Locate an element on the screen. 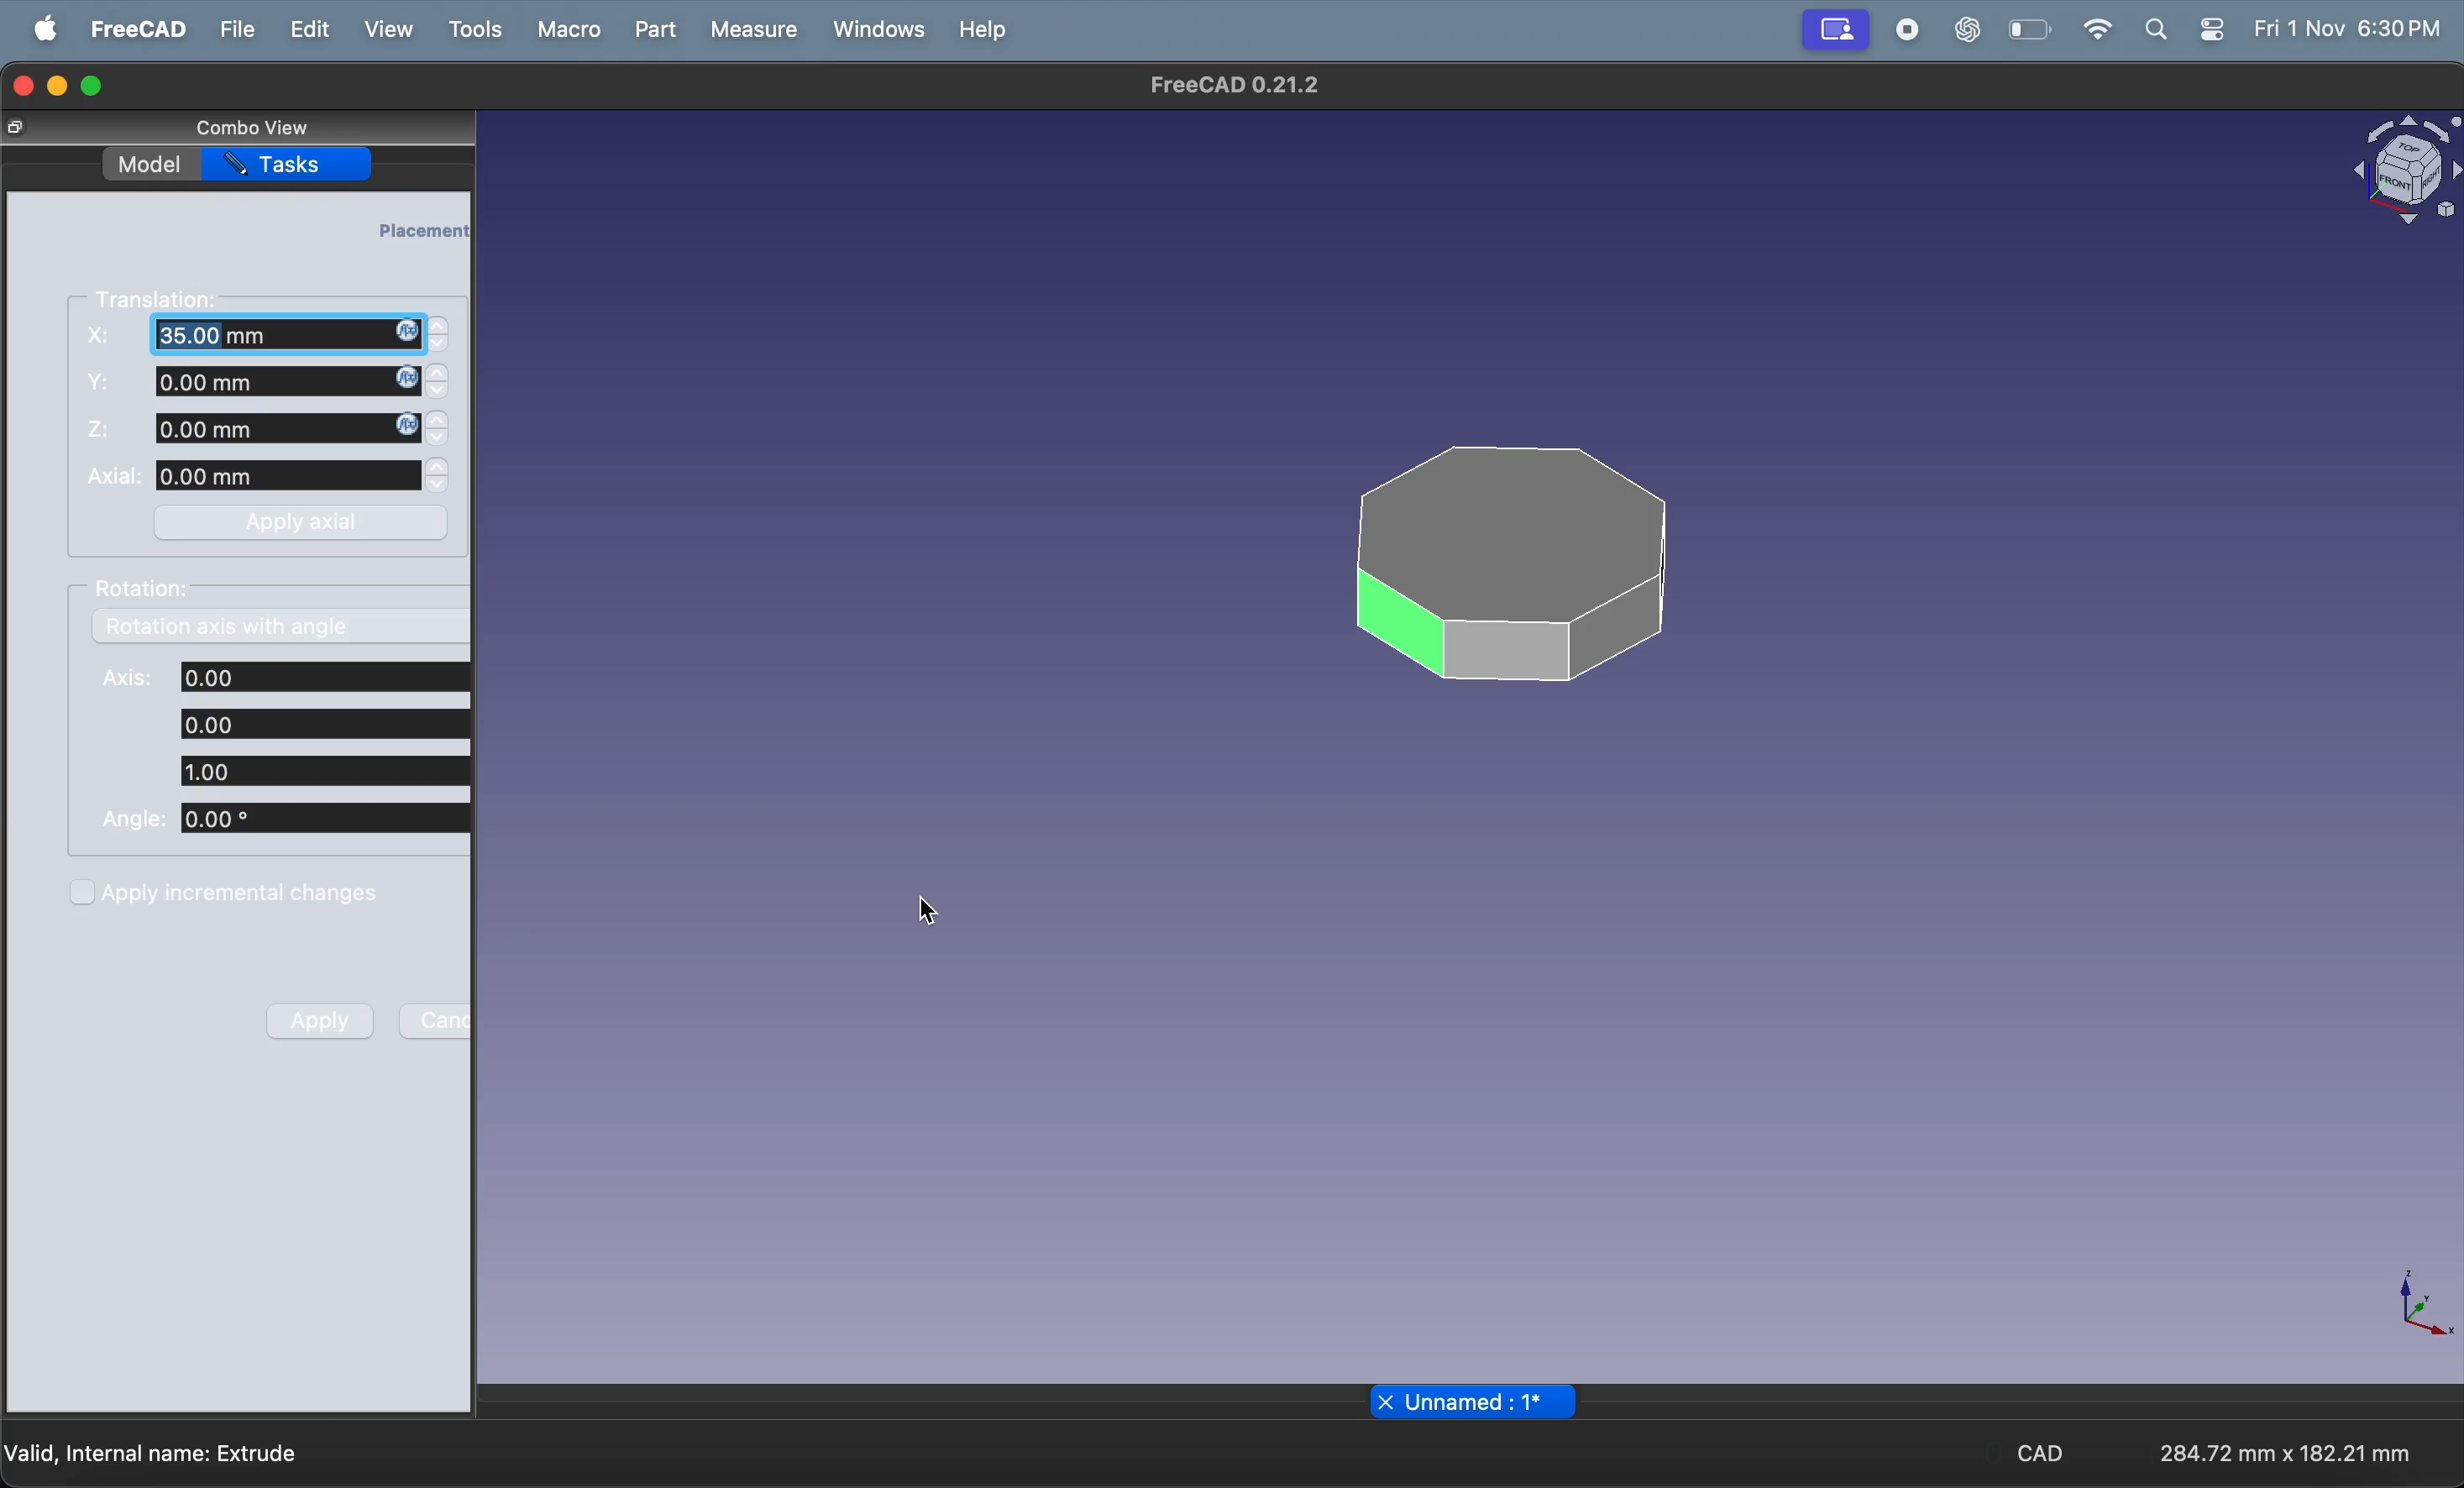 Image resolution: width=2464 pixels, height=1488 pixels. help is located at coordinates (988, 29).